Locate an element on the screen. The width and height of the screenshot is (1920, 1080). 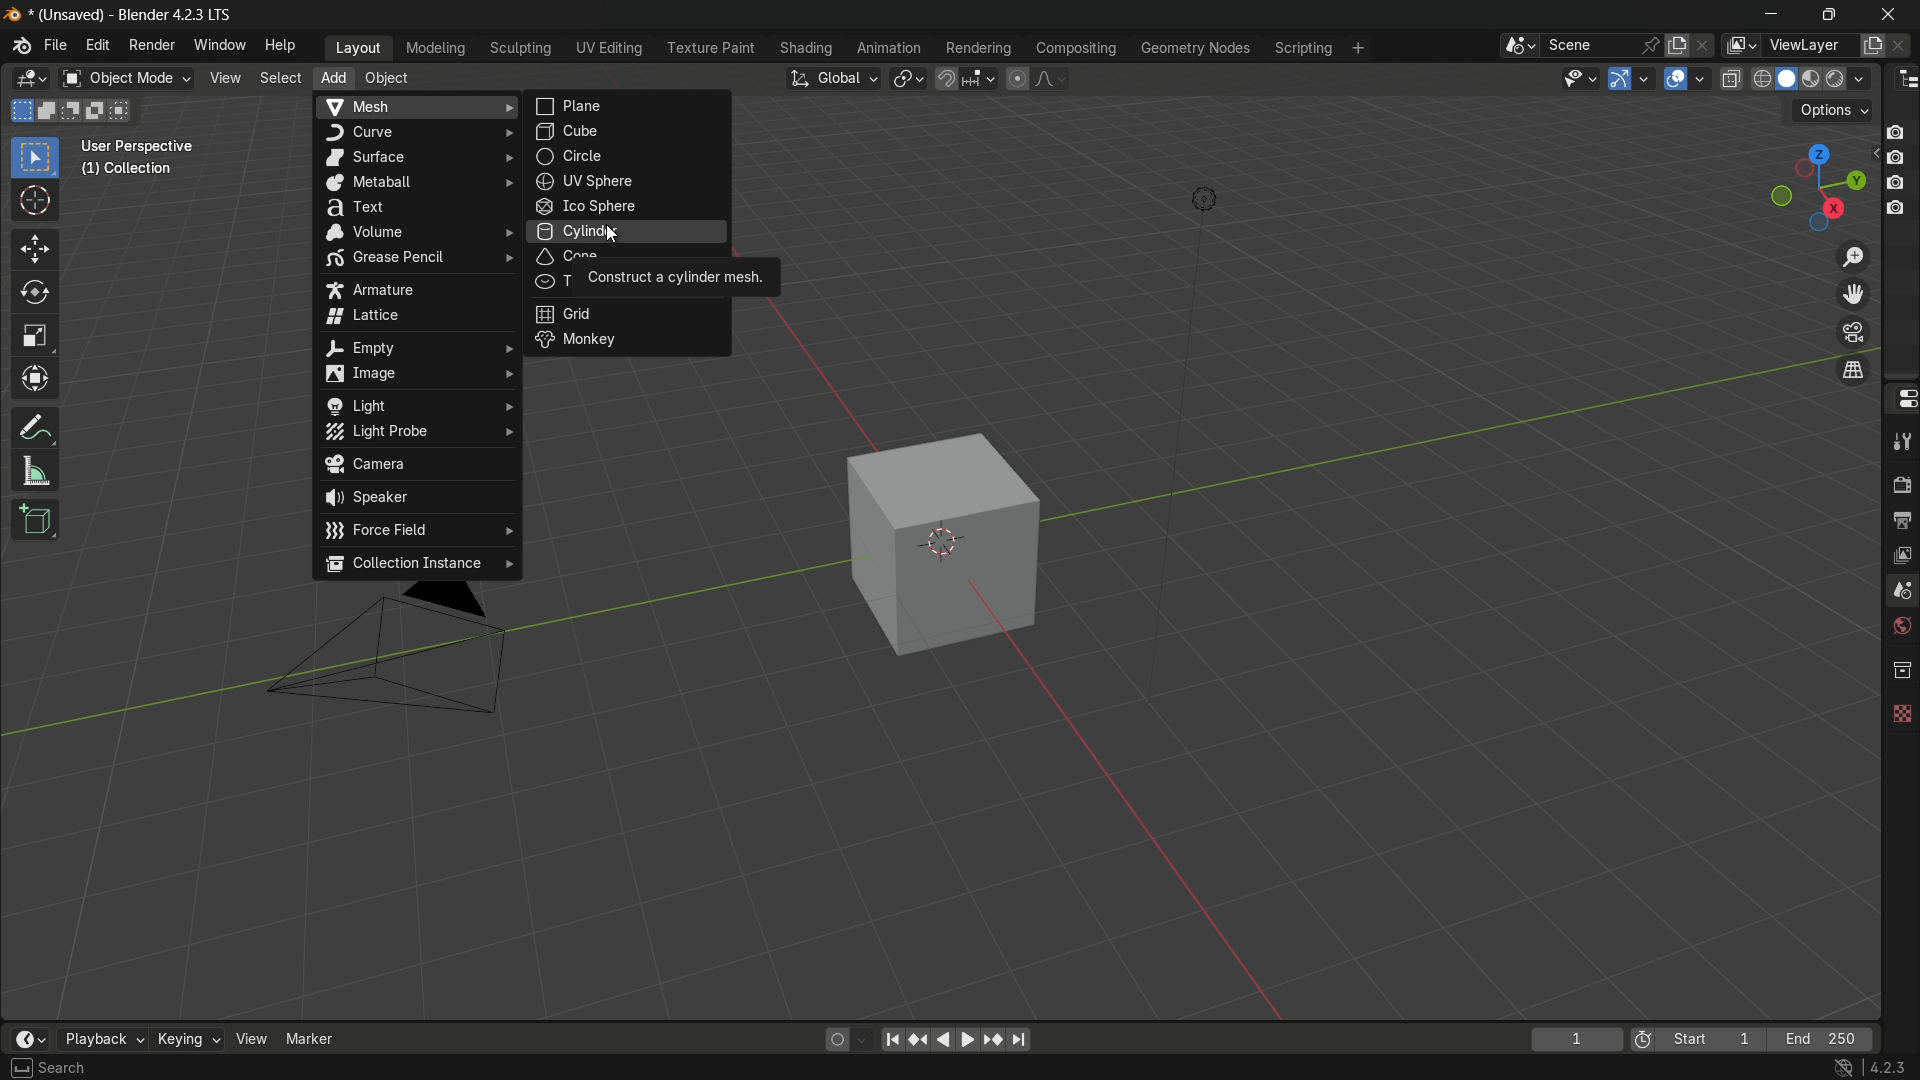
animation menu is located at coordinates (891, 50).